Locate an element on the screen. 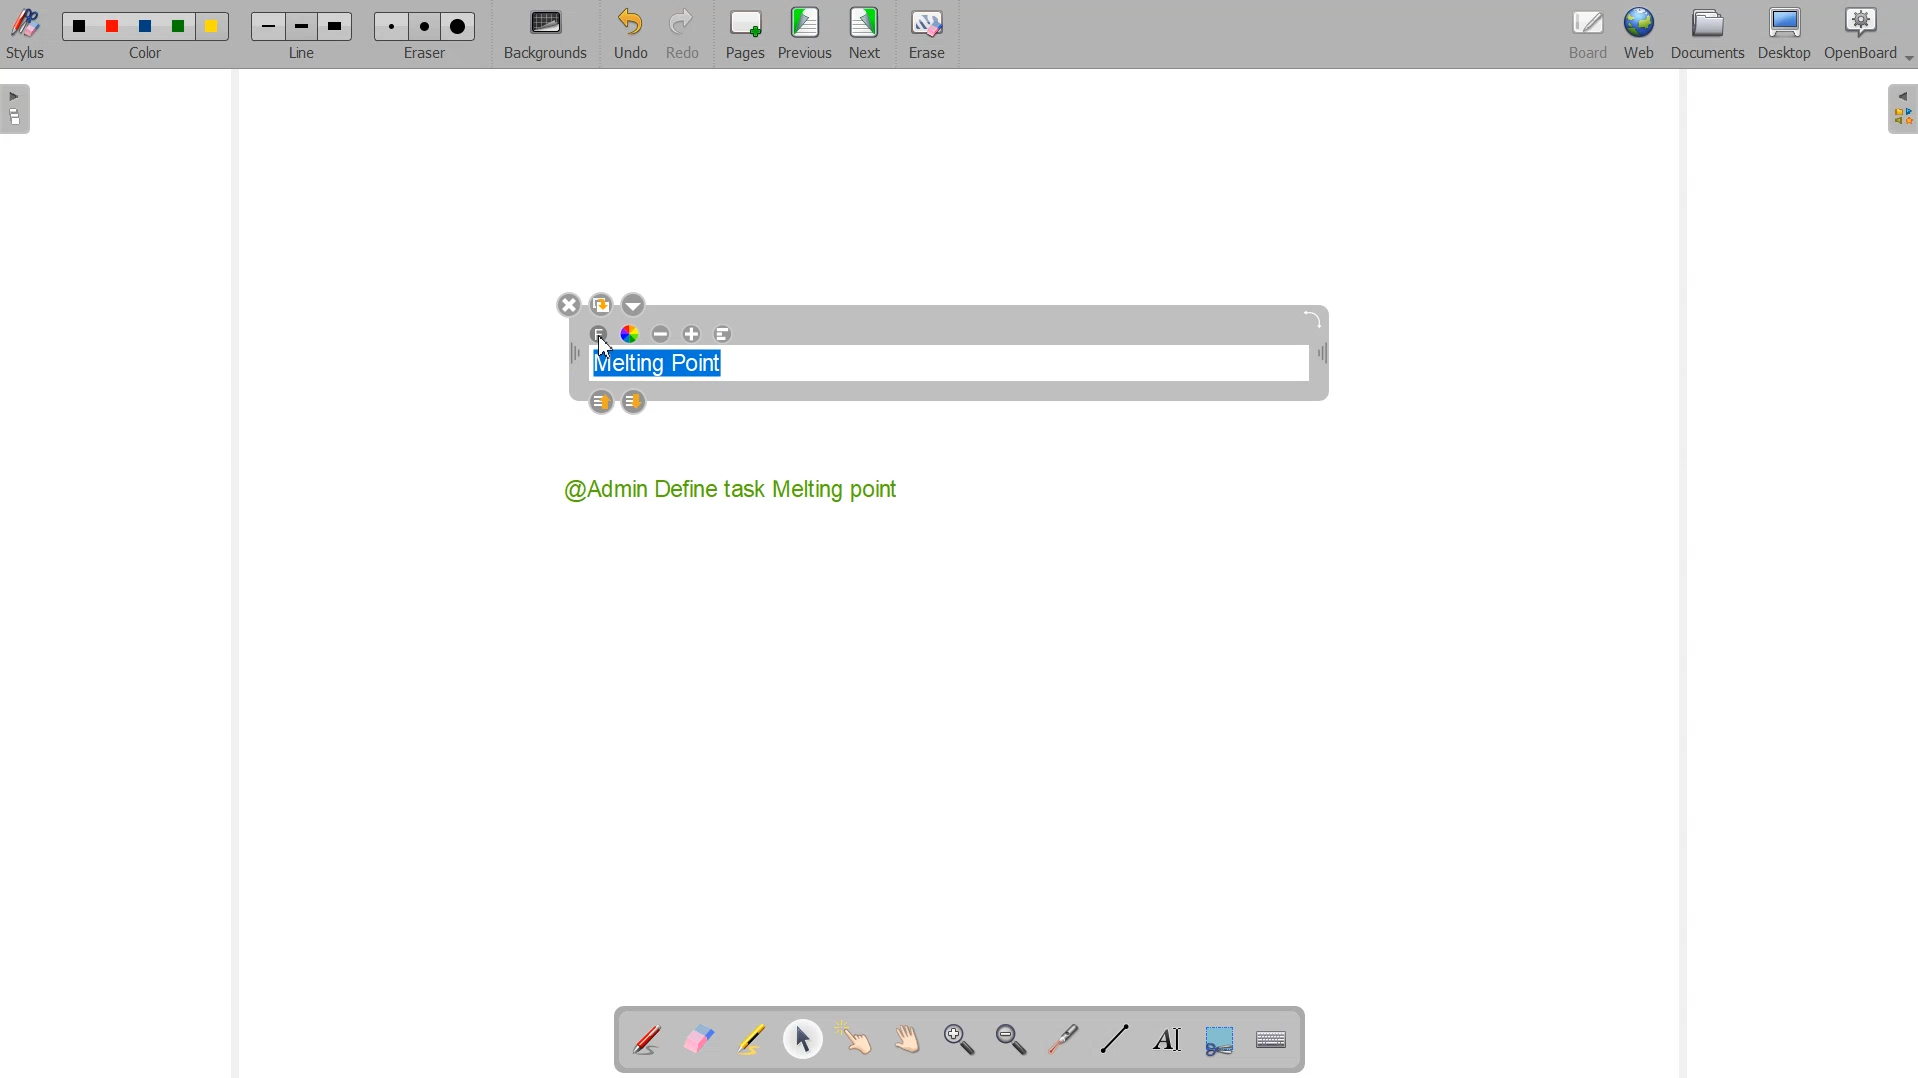  Sidebar is located at coordinates (1899, 110).